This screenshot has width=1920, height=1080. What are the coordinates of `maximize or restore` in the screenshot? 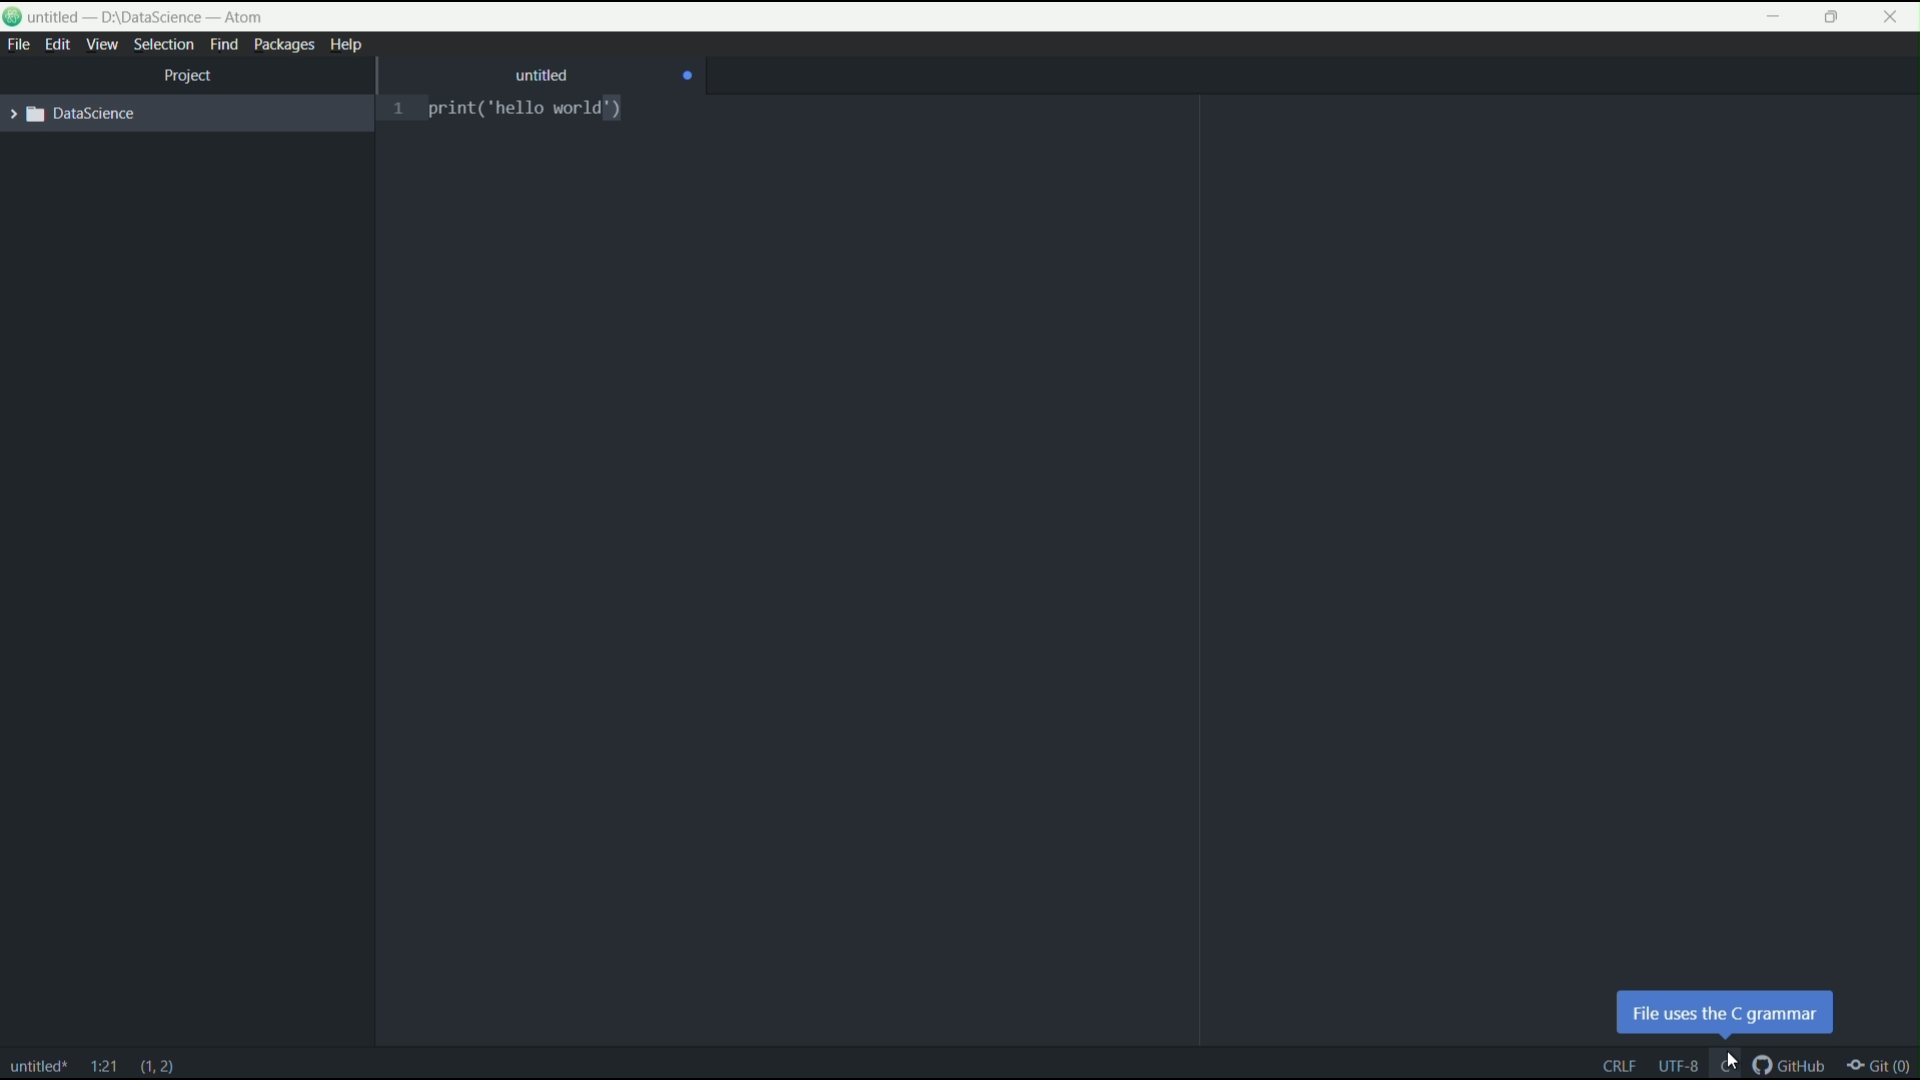 It's located at (1831, 17).